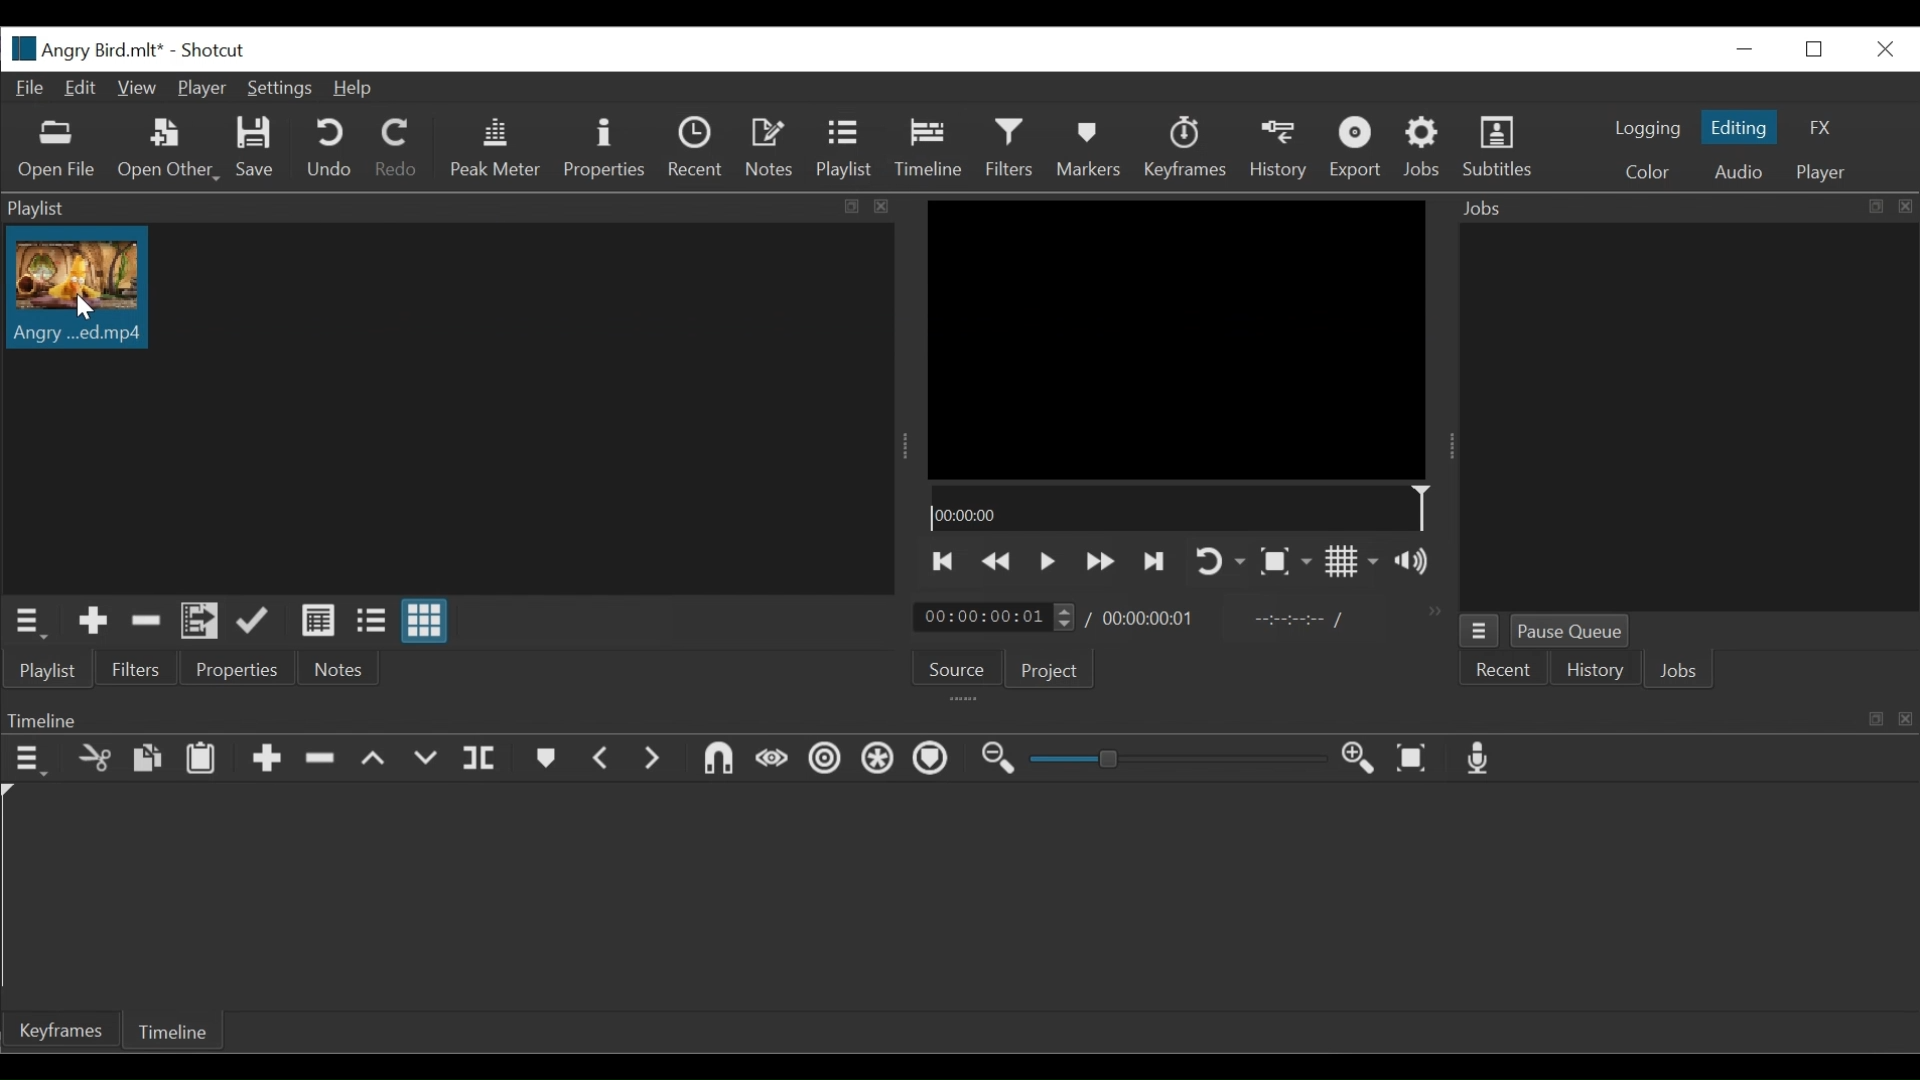  Describe the element at coordinates (1286, 561) in the screenshot. I see `Toggle zoom` at that location.